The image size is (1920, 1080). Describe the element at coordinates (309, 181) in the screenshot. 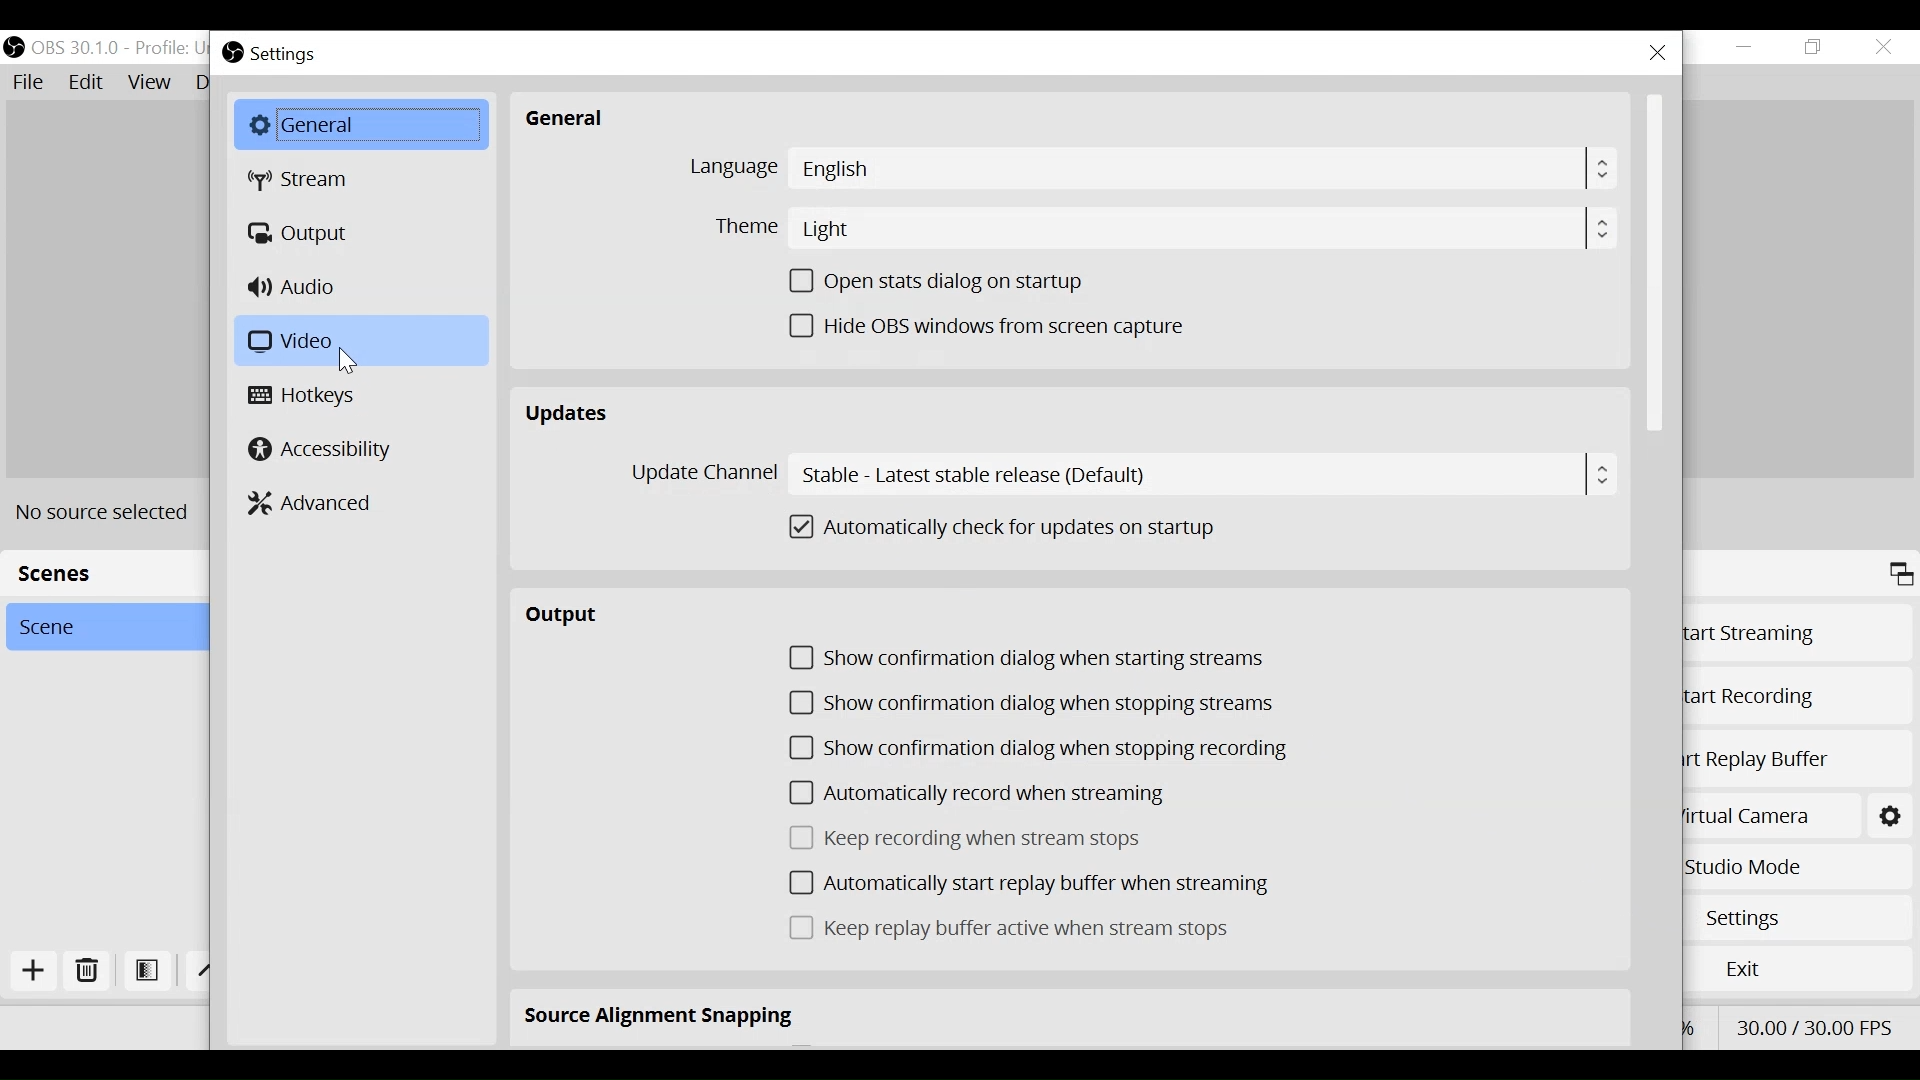

I see `Stream` at that location.